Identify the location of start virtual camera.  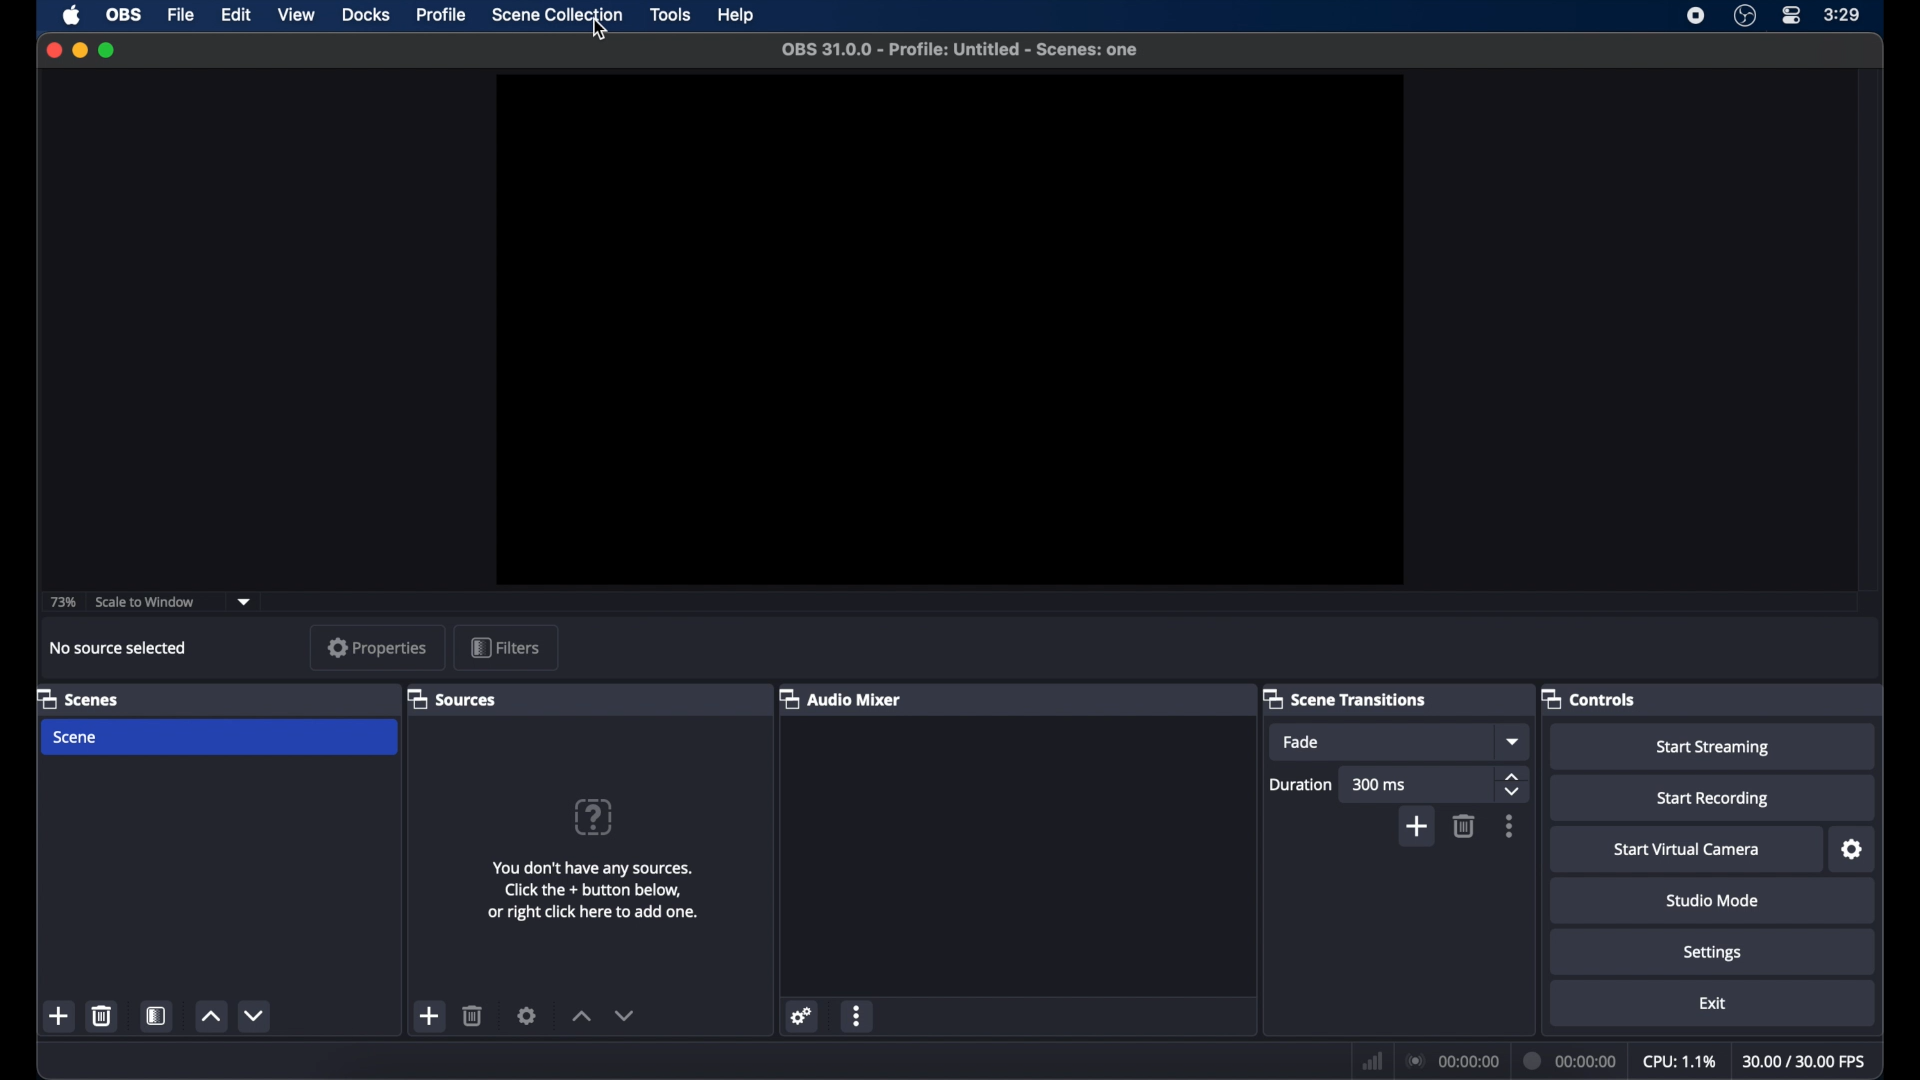
(1685, 850).